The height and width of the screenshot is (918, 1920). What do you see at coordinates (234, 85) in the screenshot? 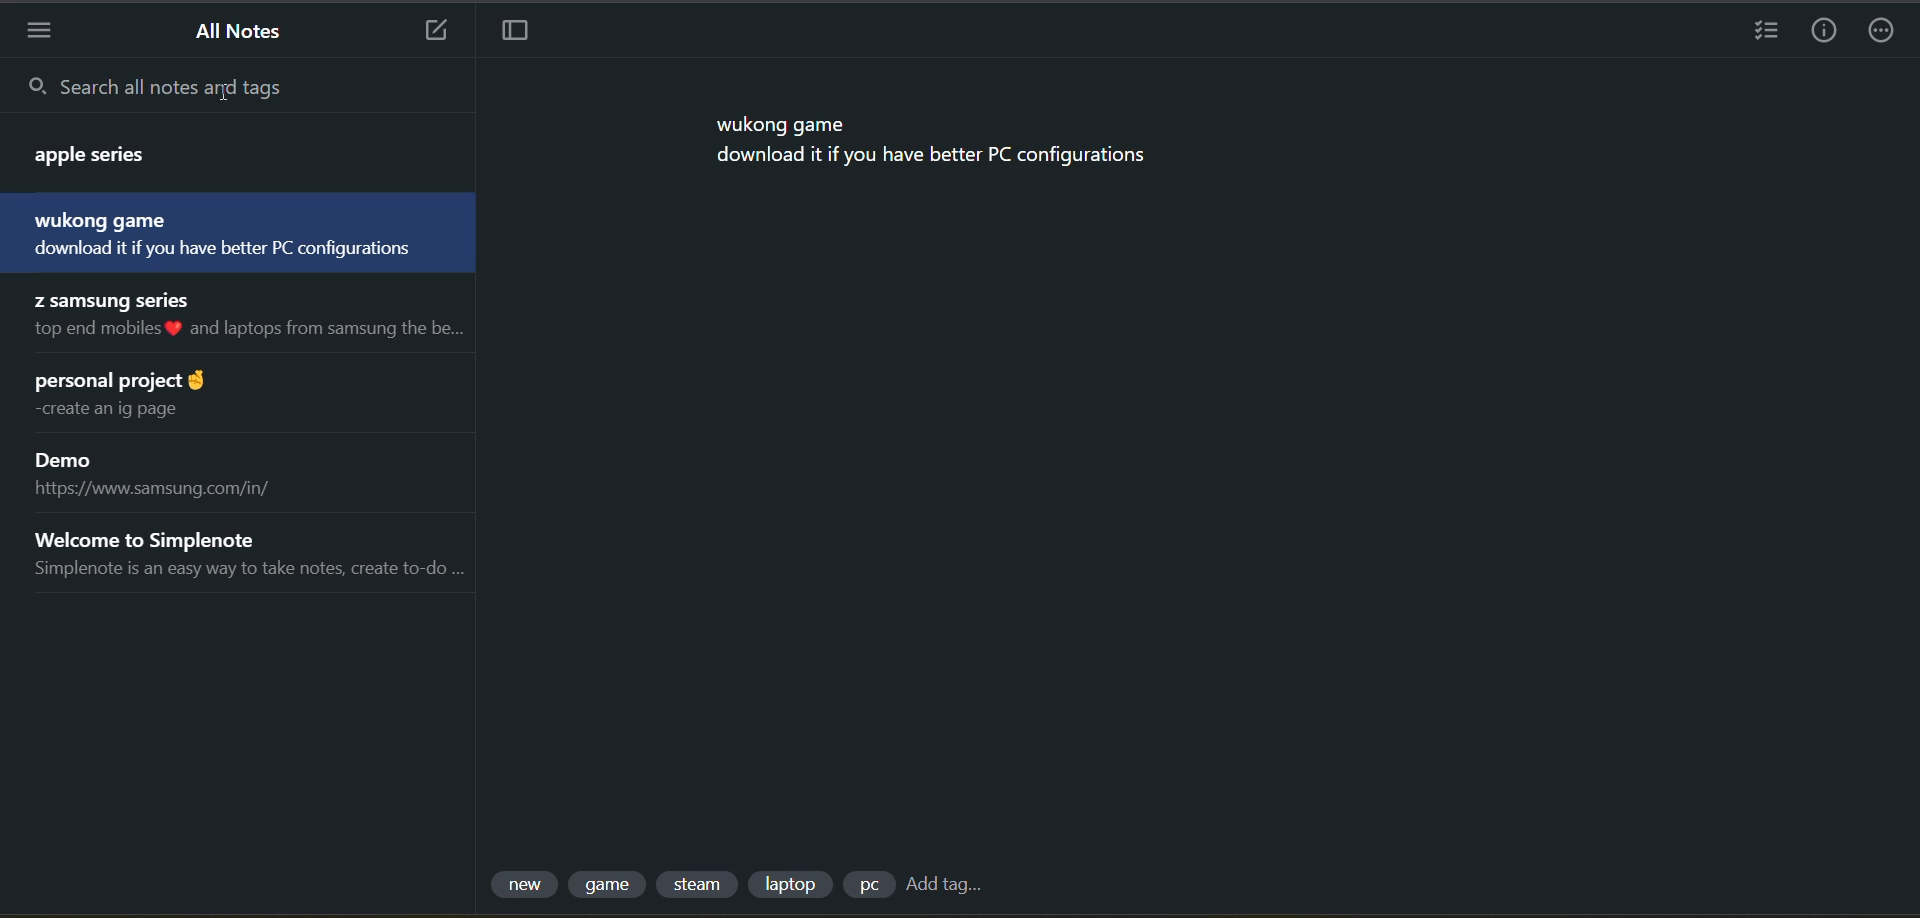
I see `search all notes and tags` at bounding box center [234, 85].